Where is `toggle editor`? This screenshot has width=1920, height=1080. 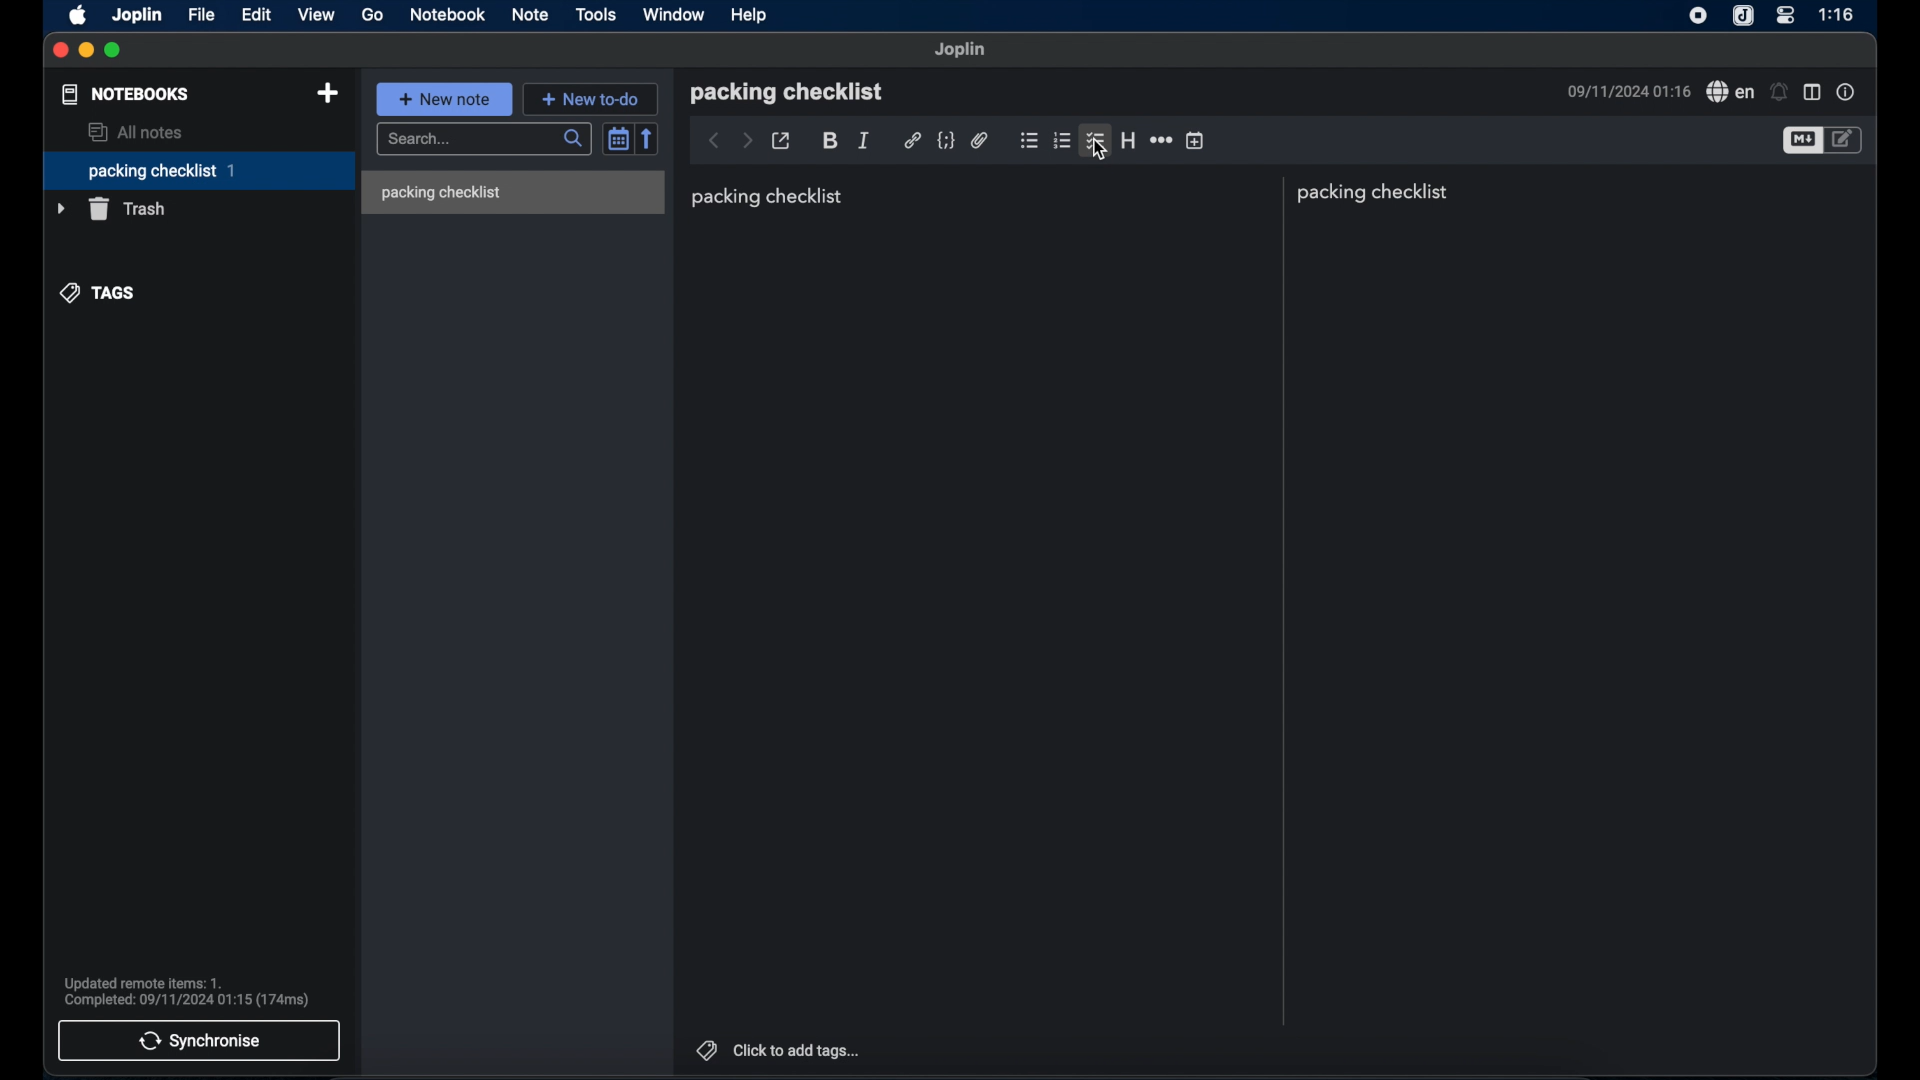
toggle editor is located at coordinates (1801, 141).